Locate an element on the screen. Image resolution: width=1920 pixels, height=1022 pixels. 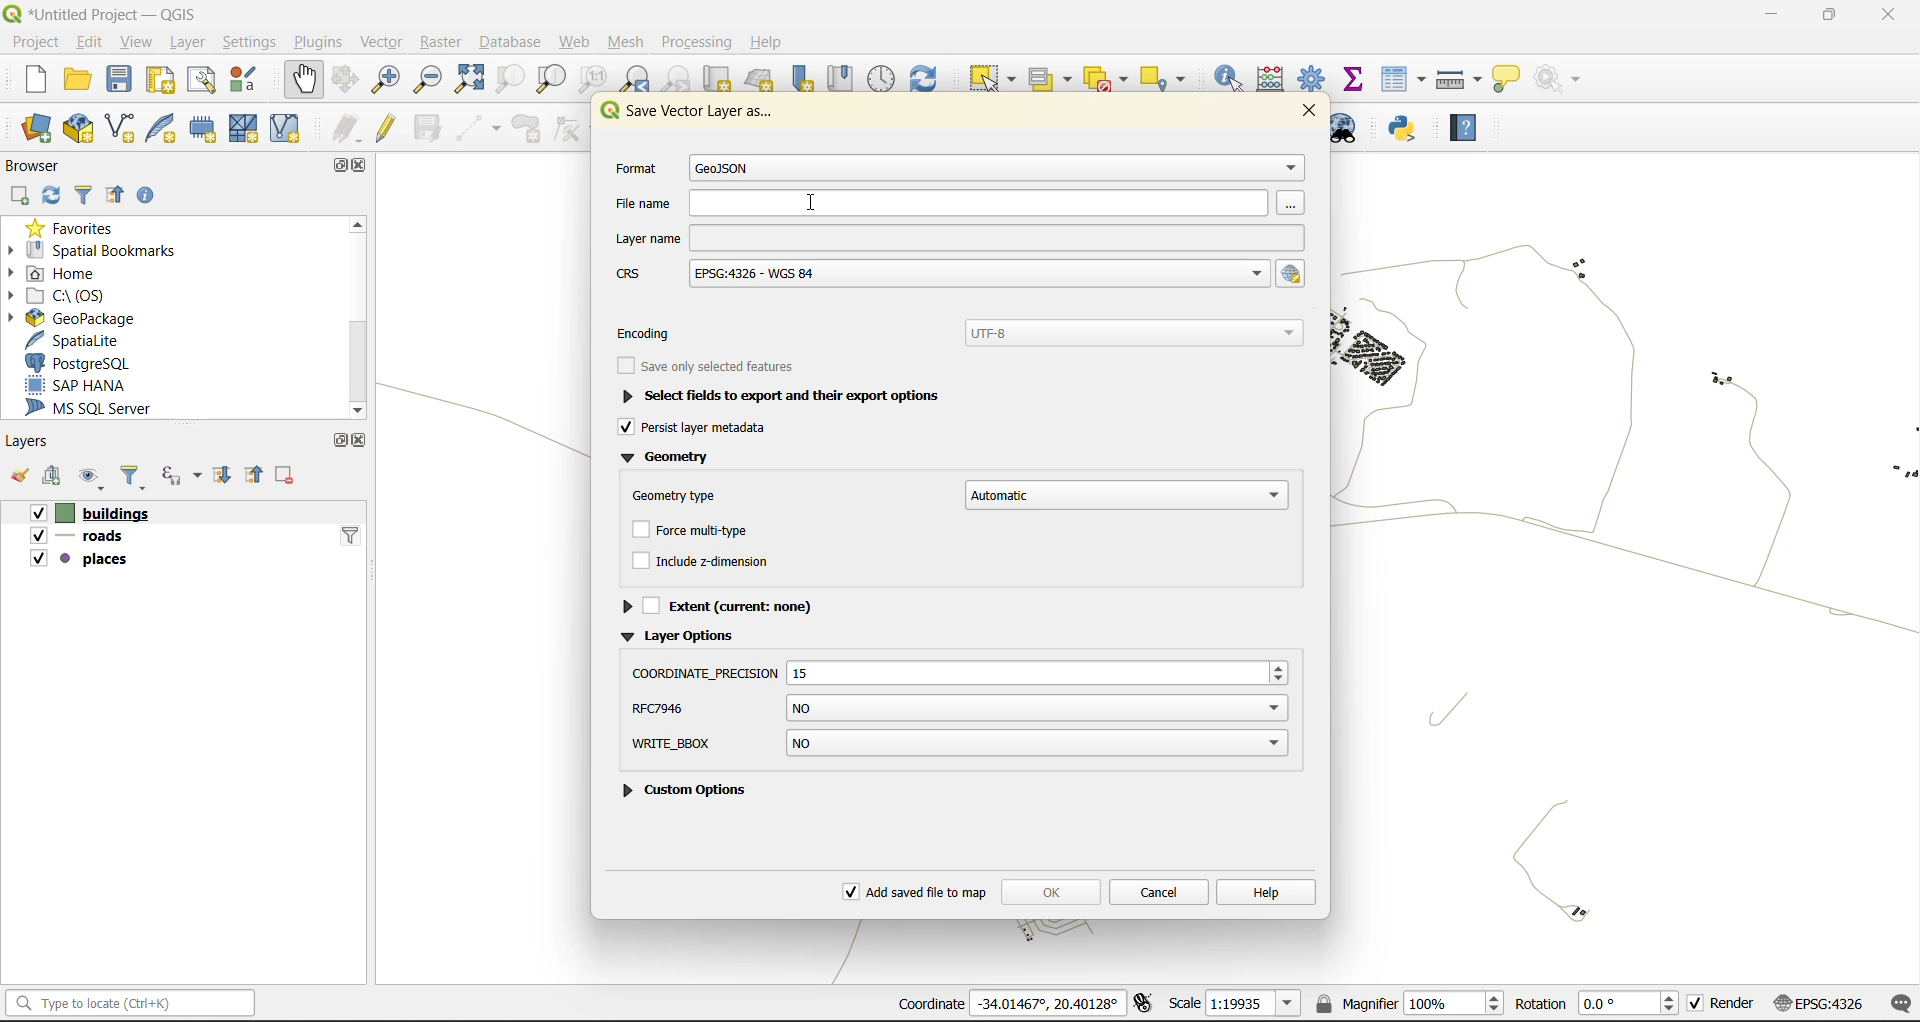
see only selected features is located at coordinates (712, 363).